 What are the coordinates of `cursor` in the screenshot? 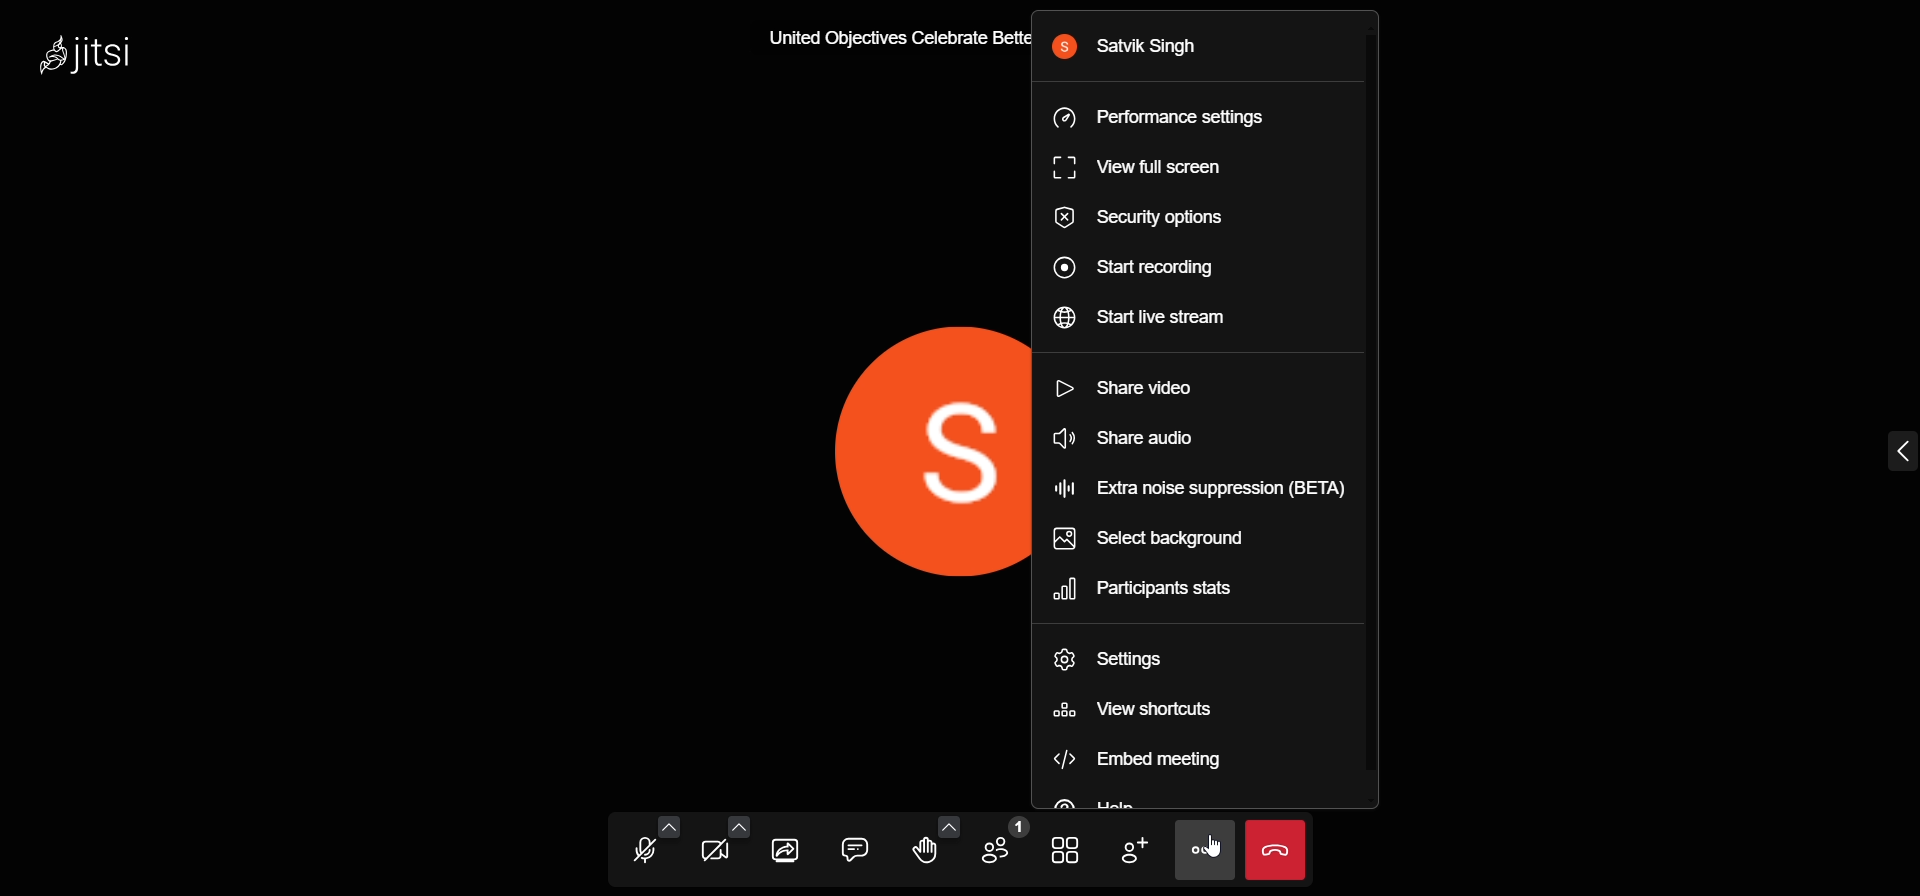 It's located at (1224, 849).